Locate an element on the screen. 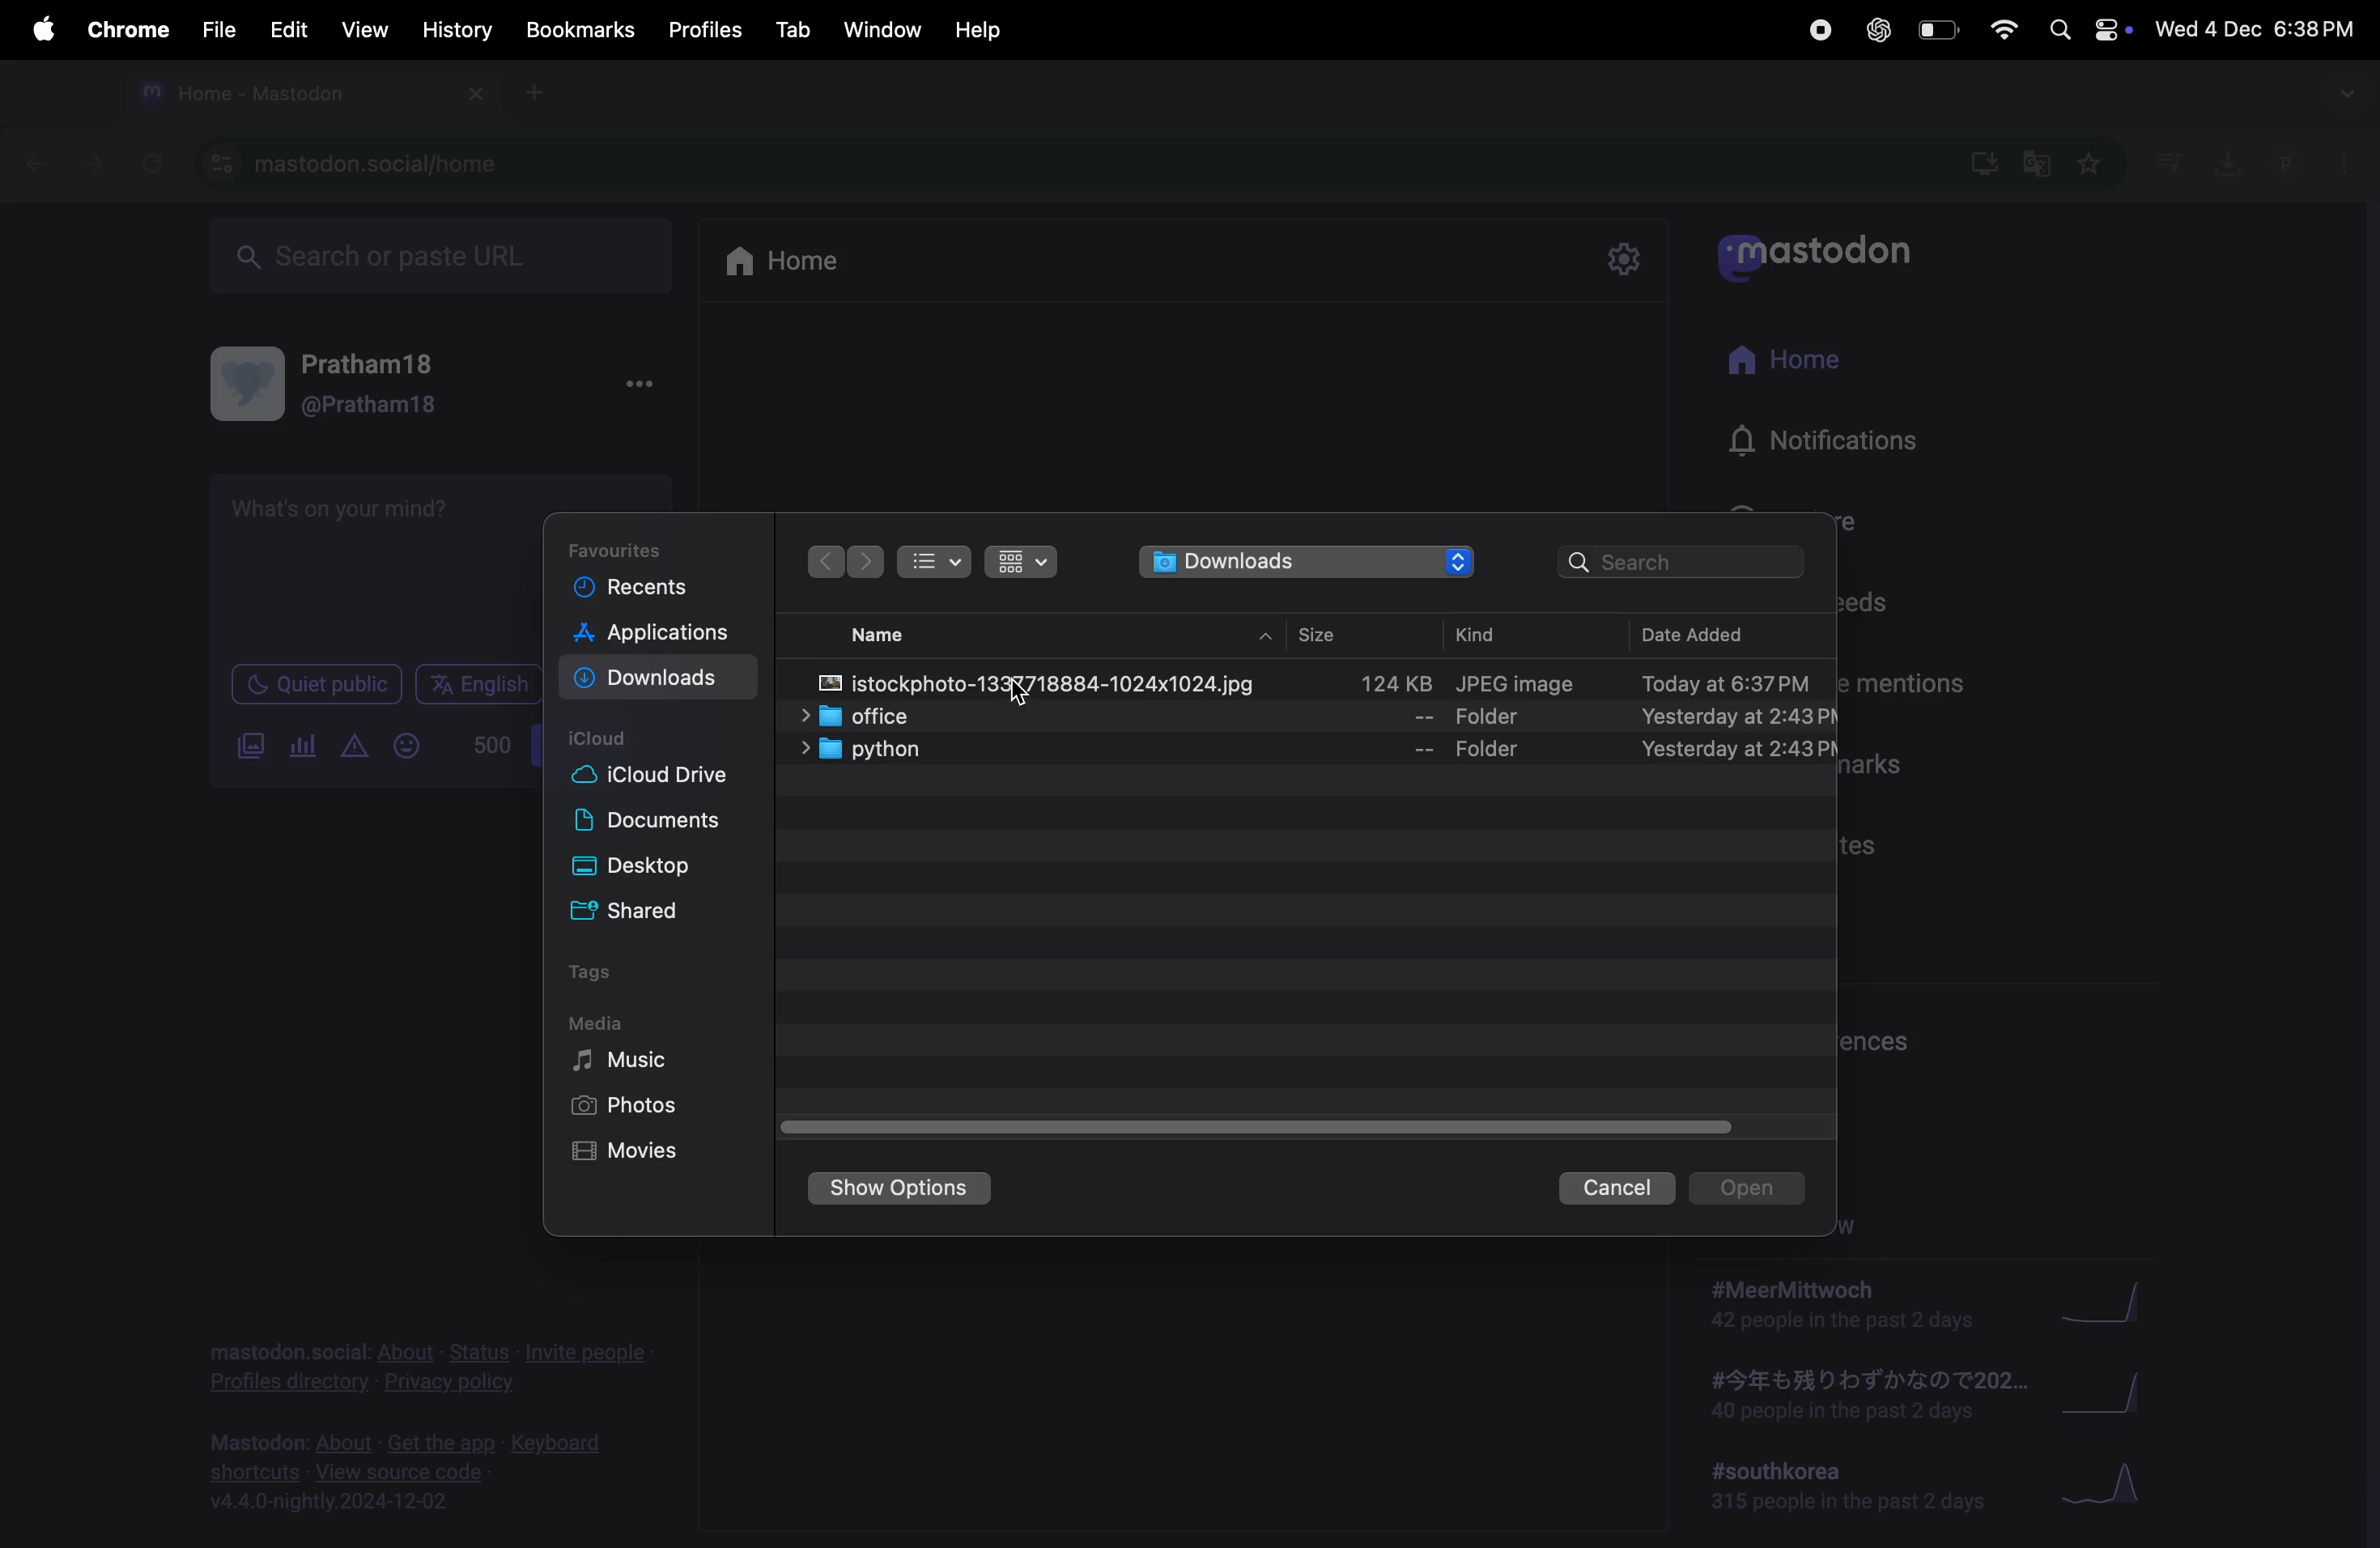 This screenshot has height=1548, width=2380. music is located at coordinates (2171, 165).